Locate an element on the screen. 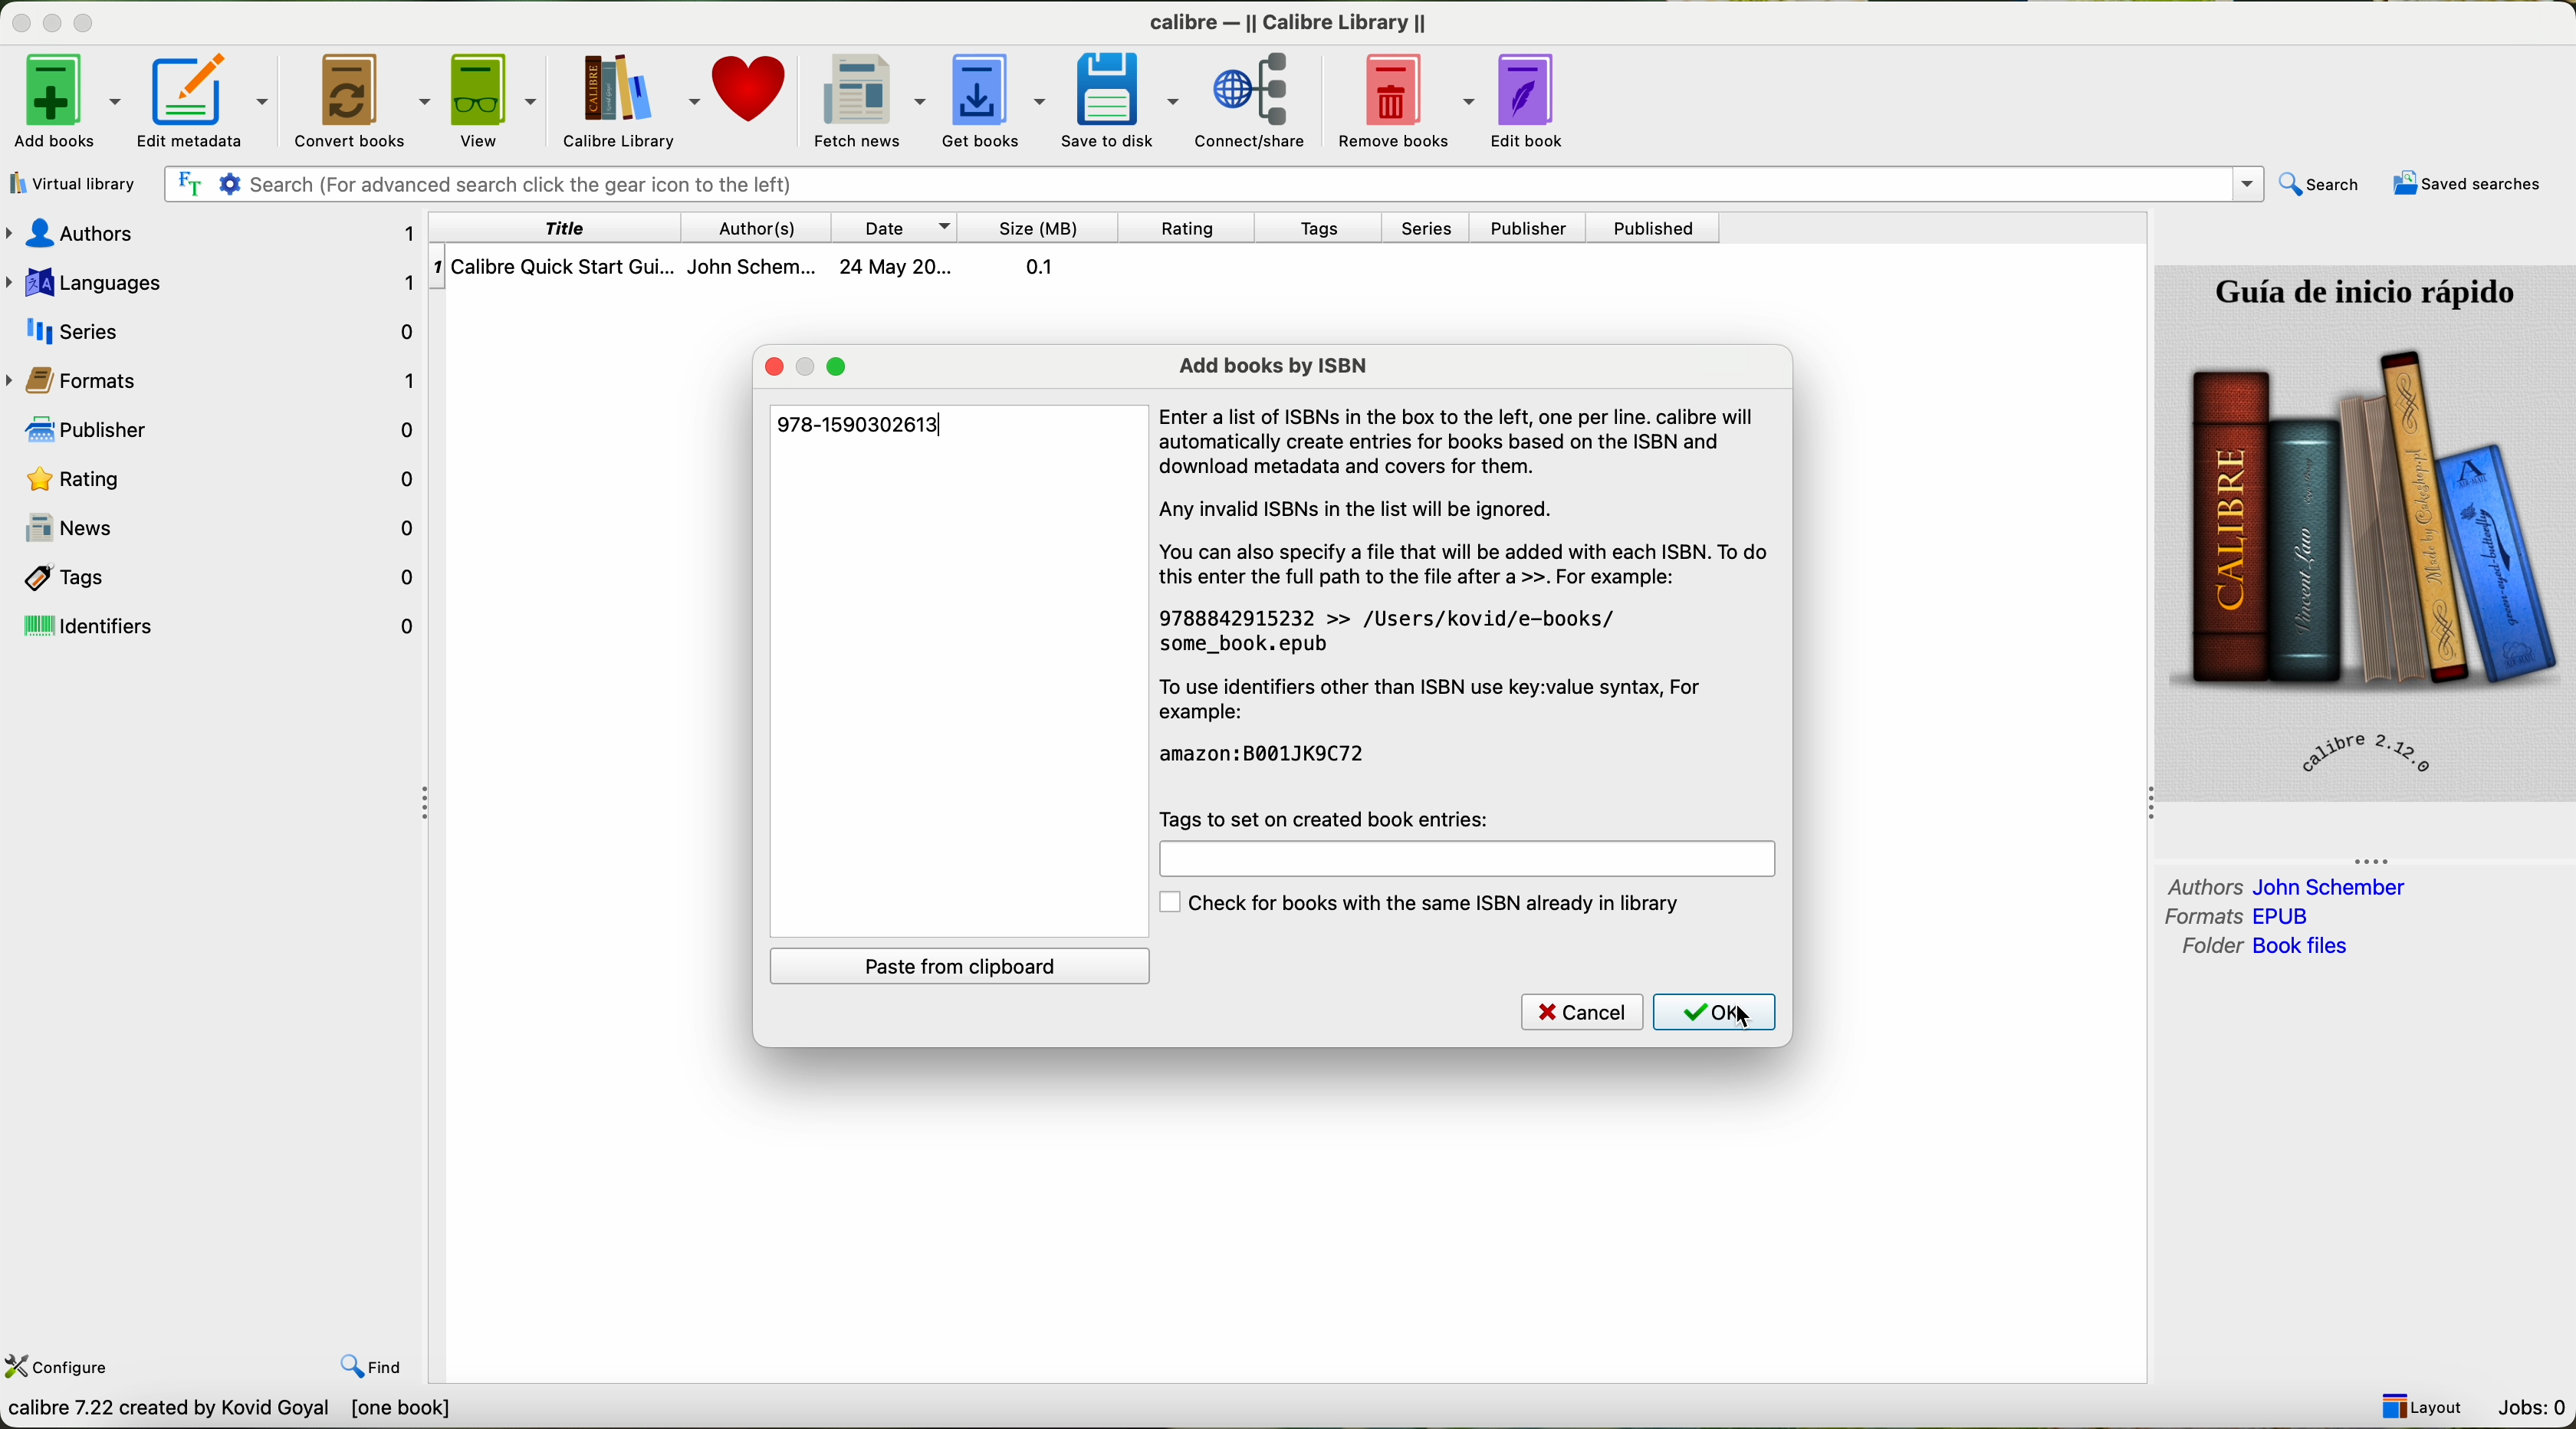  news is located at coordinates (229, 526).